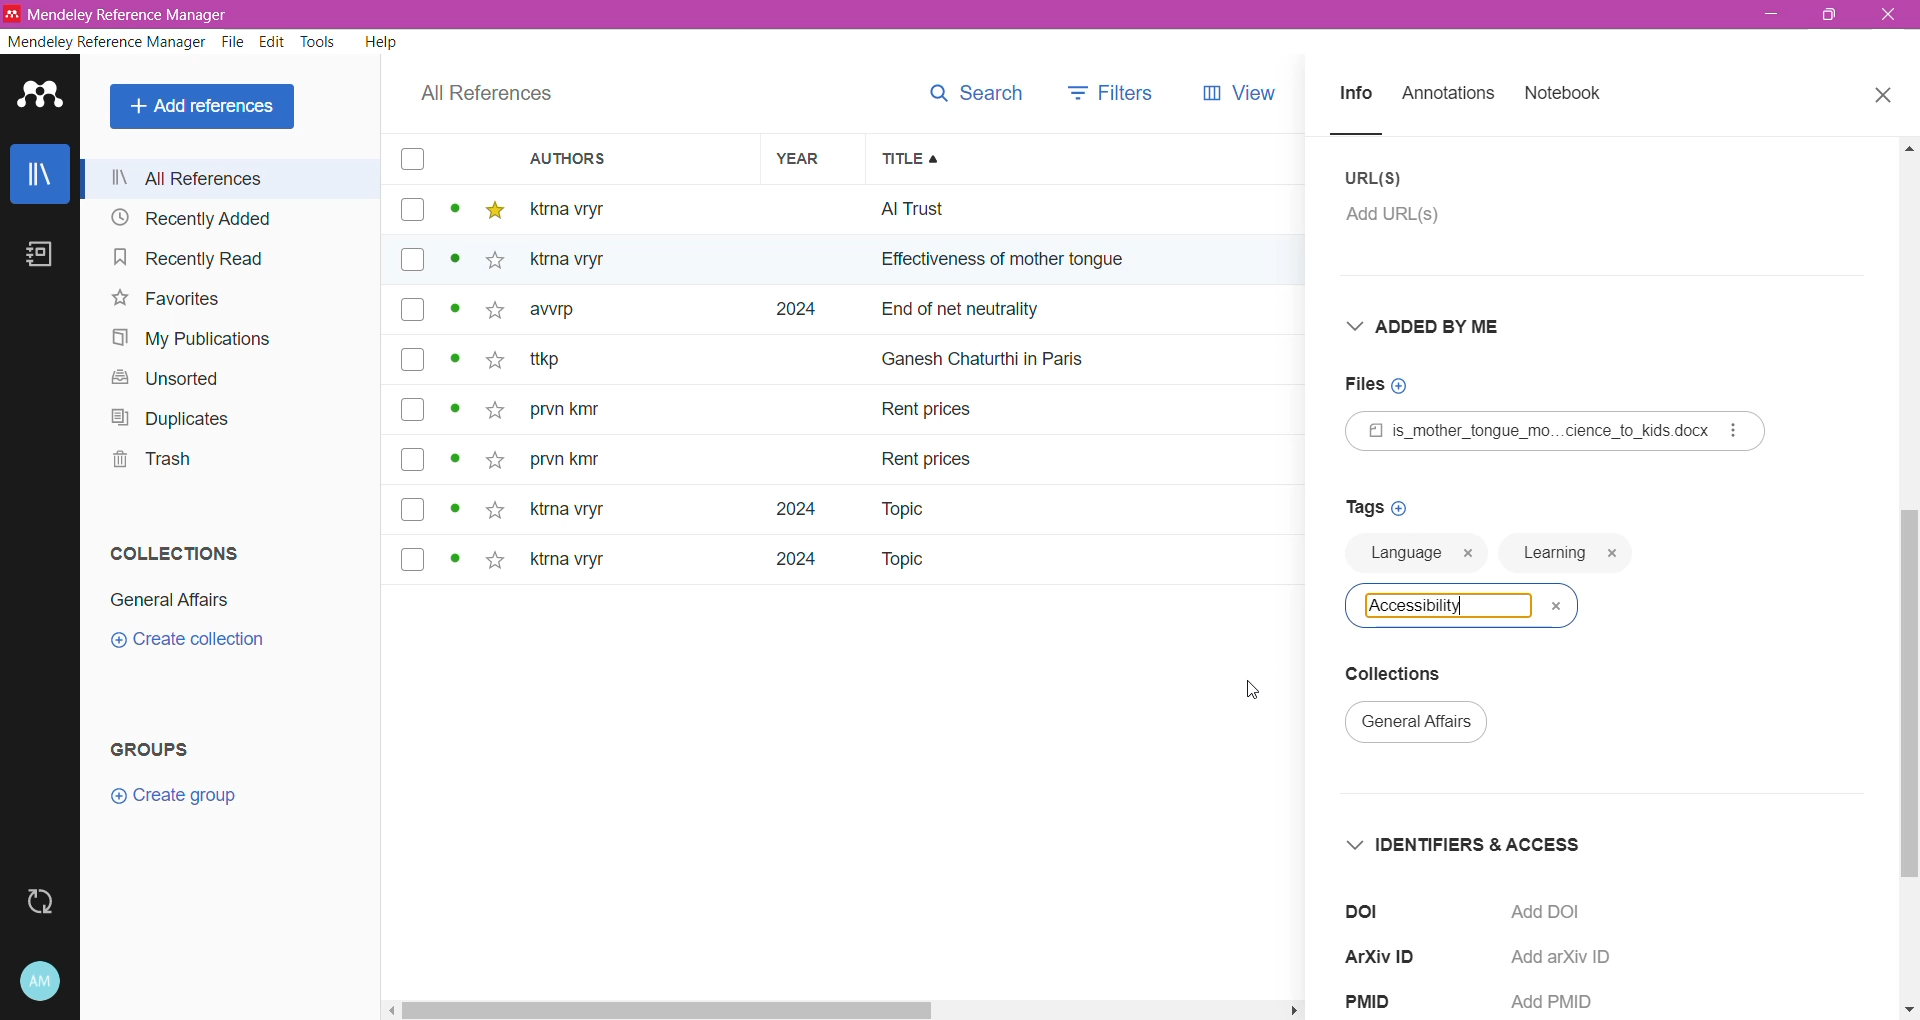 This screenshot has height=1020, width=1920. What do you see at coordinates (617, 158) in the screenshot?
I see `Authors` at bounding box center [617, 158].